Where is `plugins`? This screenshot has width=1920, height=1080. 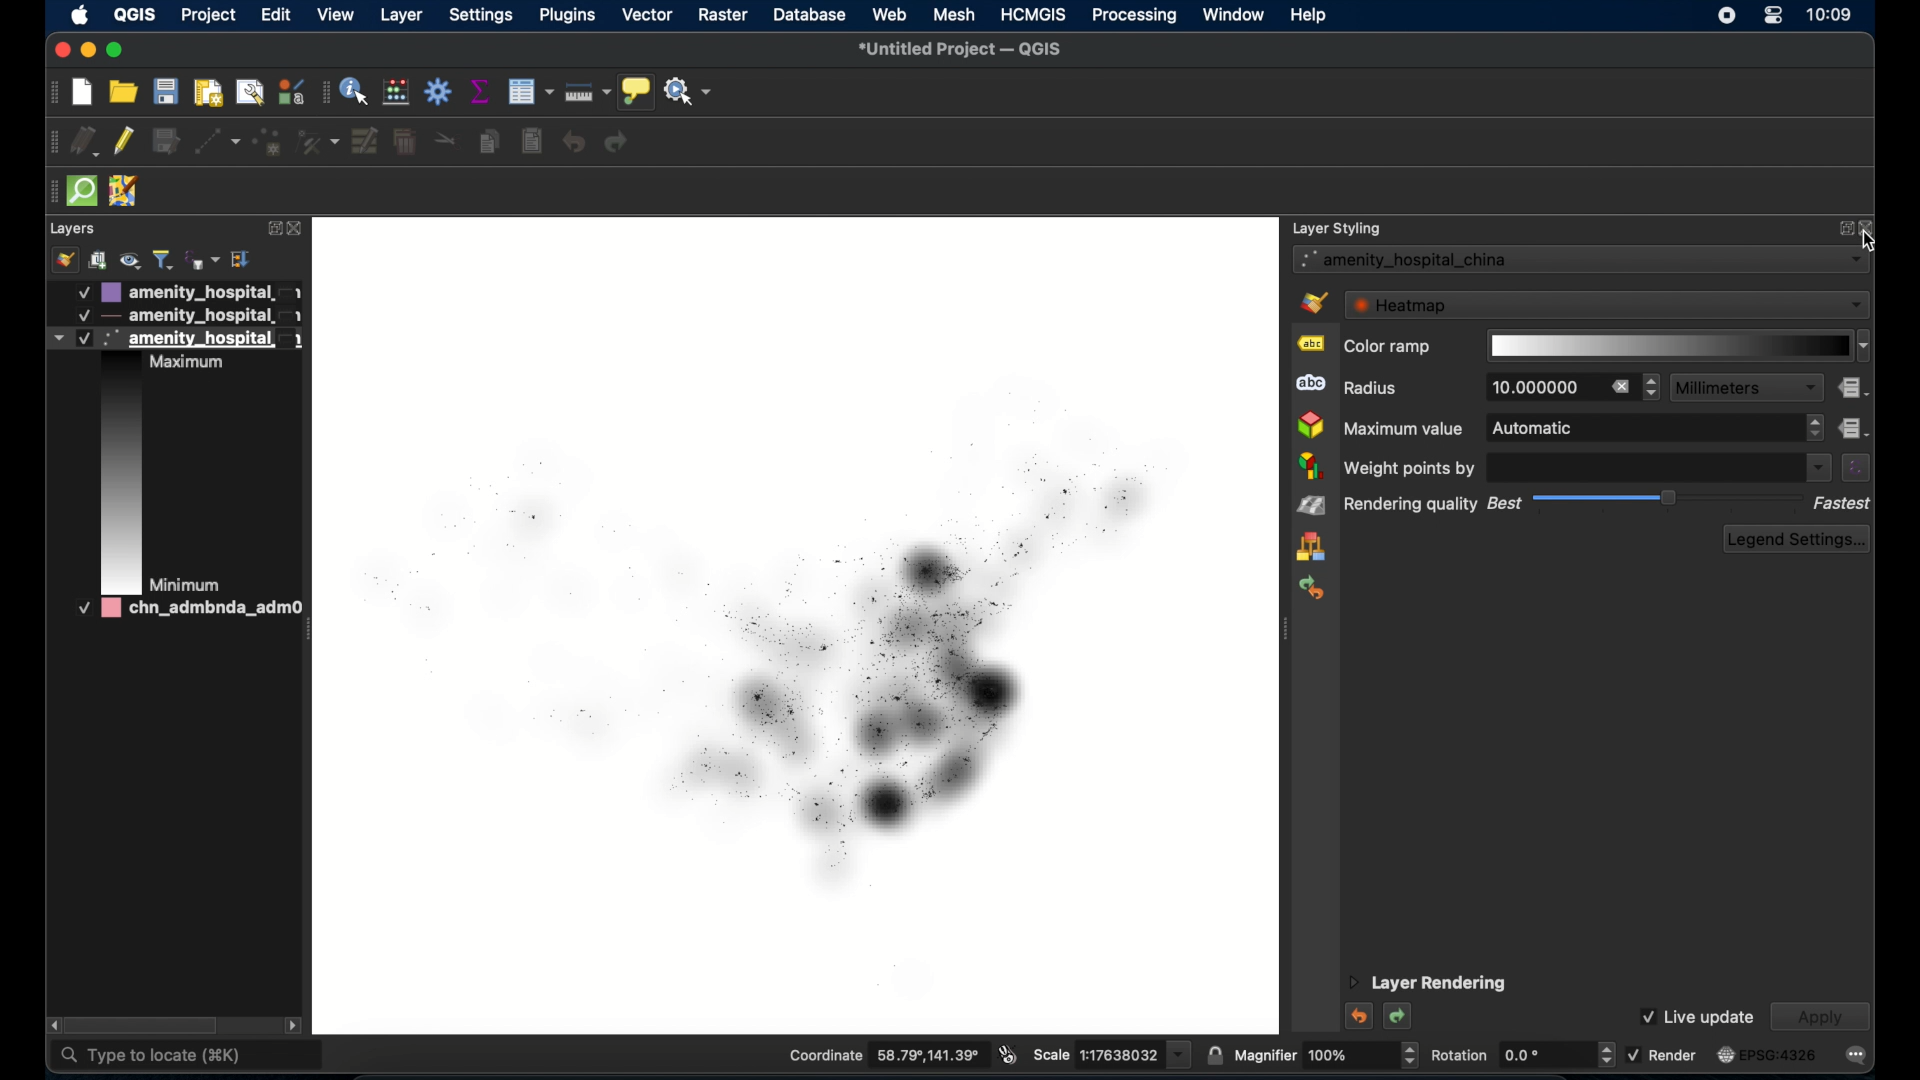 plugins is located at coordinates (569, 15).